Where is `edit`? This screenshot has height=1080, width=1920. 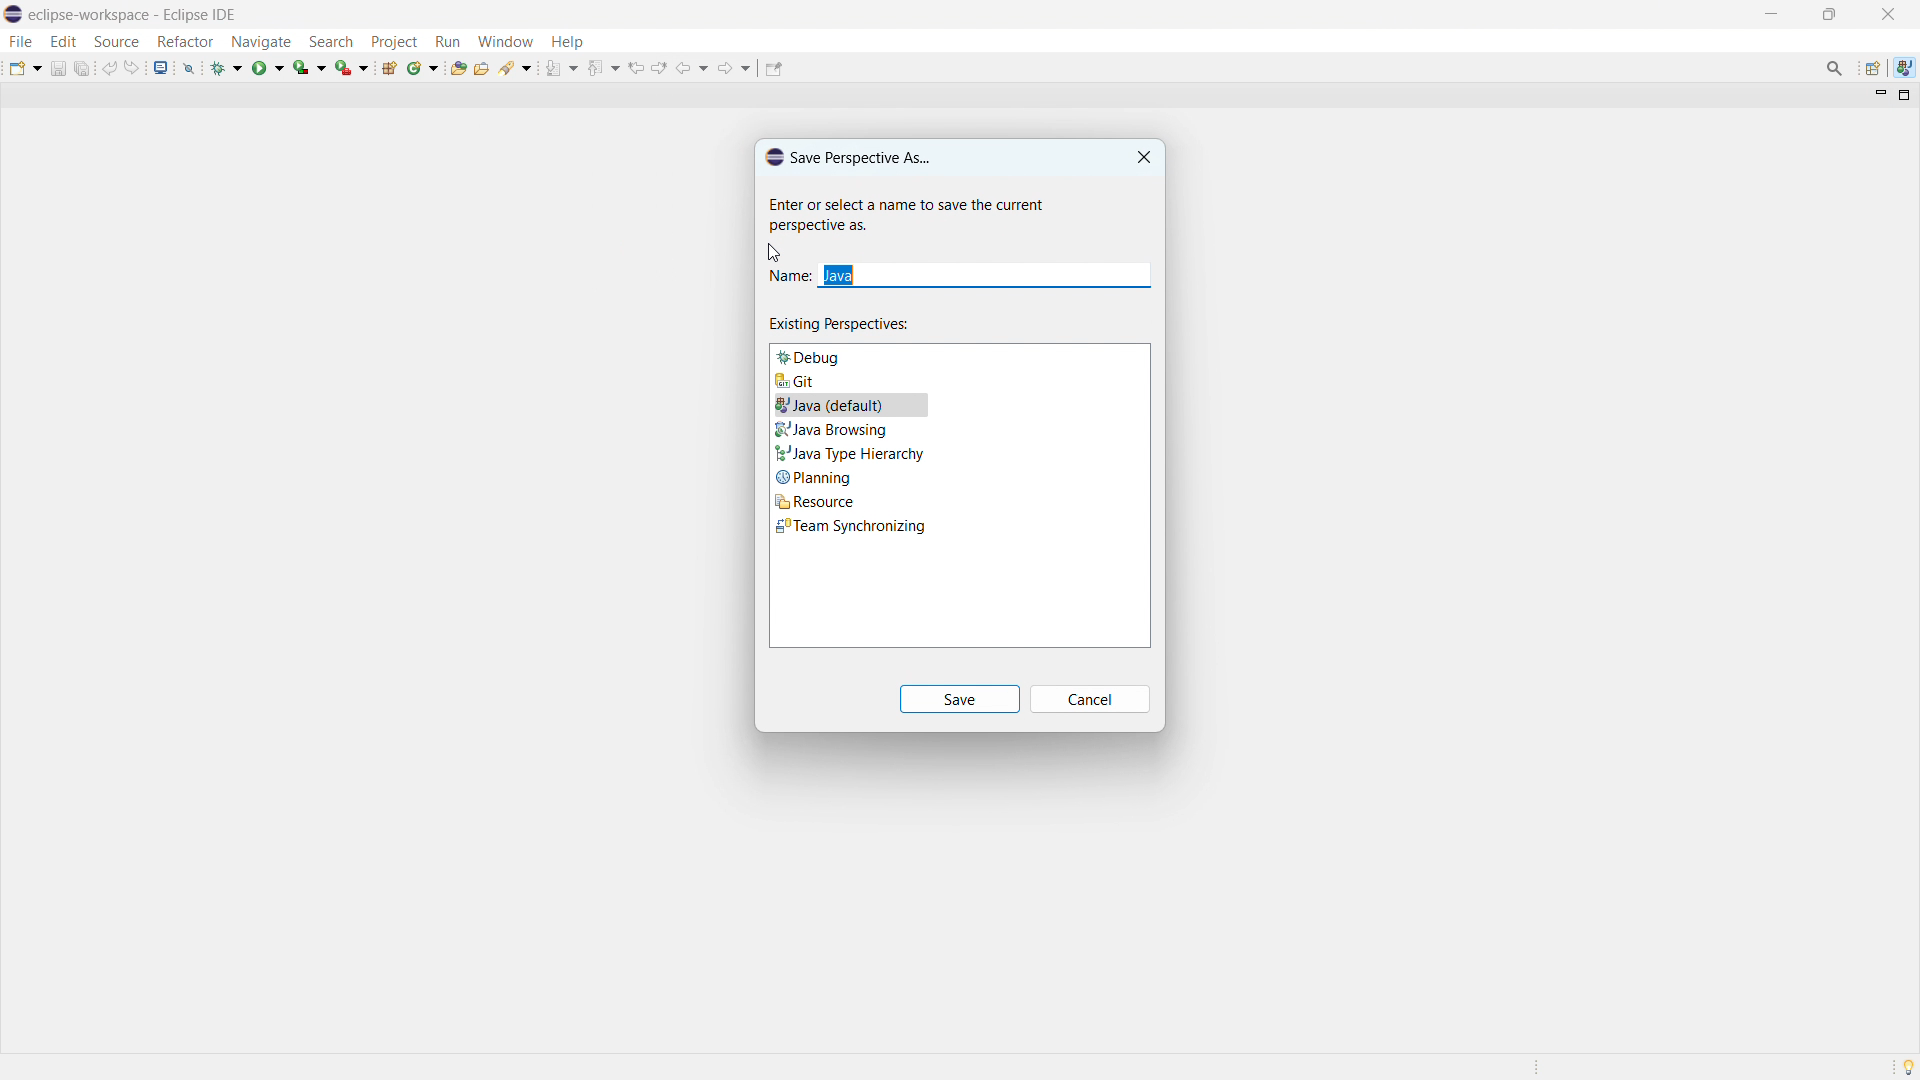
edit is located at coordinates (64, 41).